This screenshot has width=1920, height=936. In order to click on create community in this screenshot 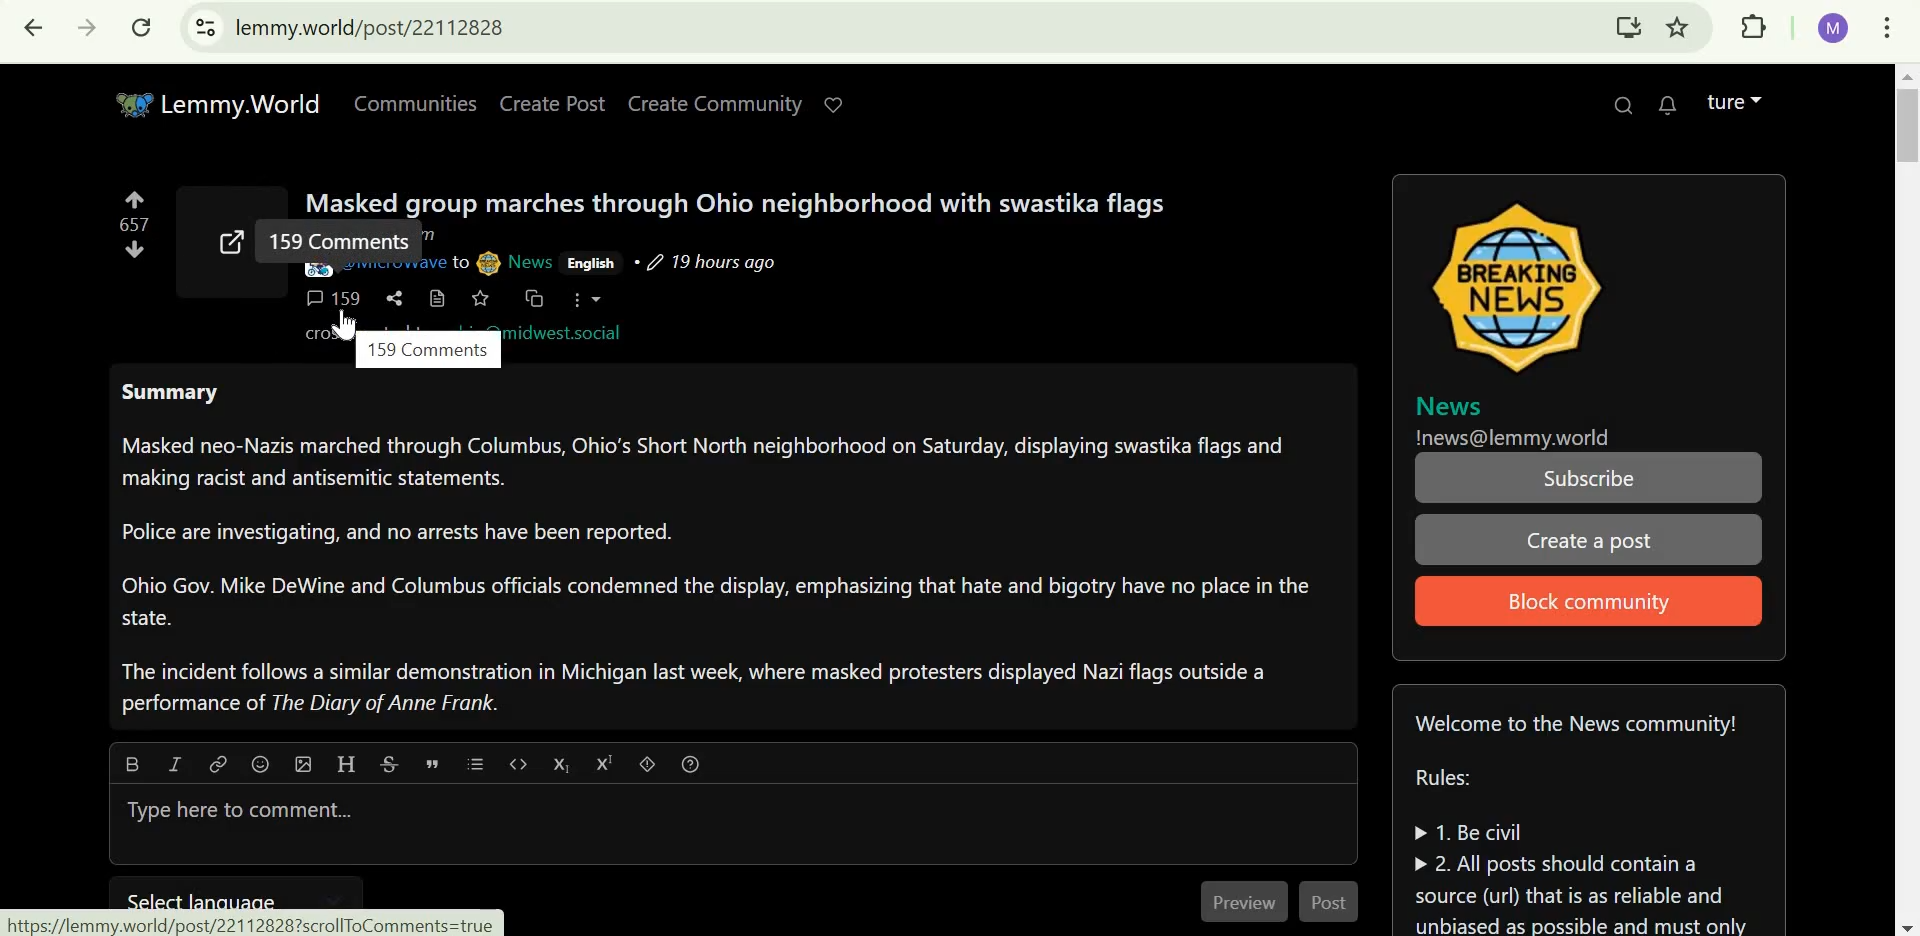, I will do `click(711, 103)`.